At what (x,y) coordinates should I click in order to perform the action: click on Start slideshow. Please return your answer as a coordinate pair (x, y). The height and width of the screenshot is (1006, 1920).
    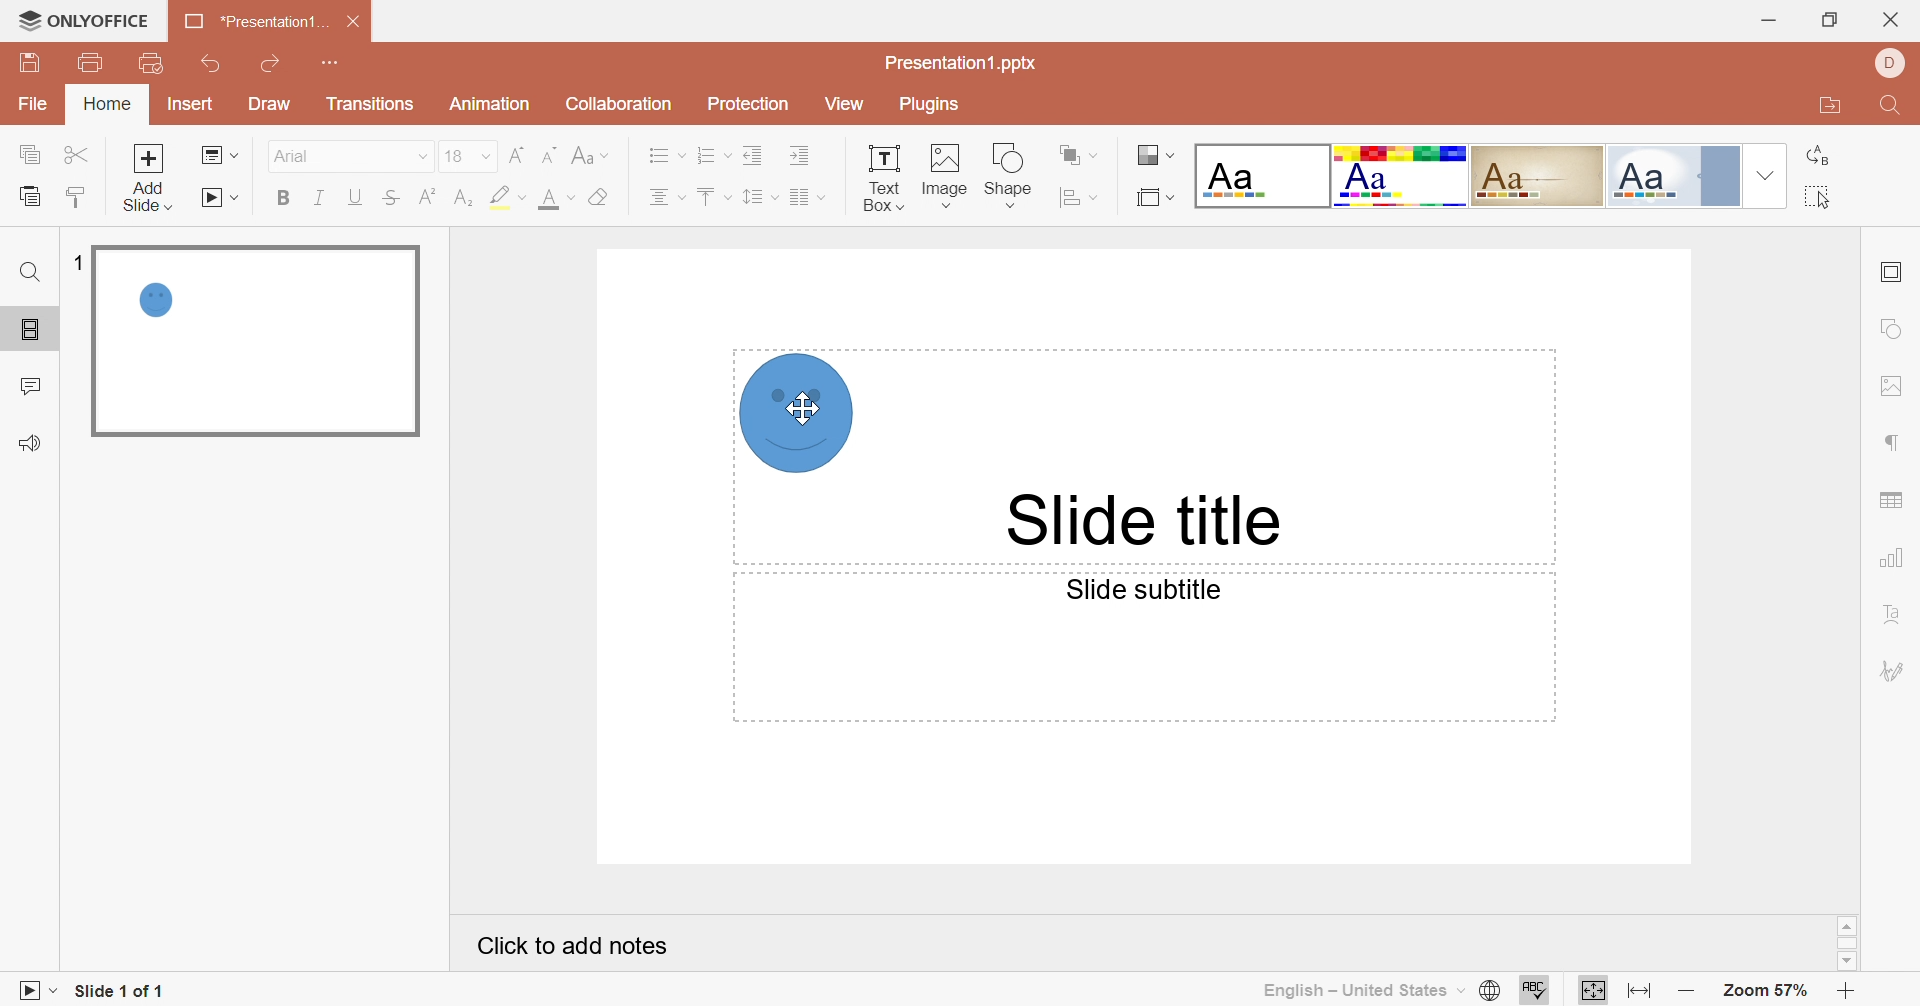
    Looking at the image, I should click on (224, 200).